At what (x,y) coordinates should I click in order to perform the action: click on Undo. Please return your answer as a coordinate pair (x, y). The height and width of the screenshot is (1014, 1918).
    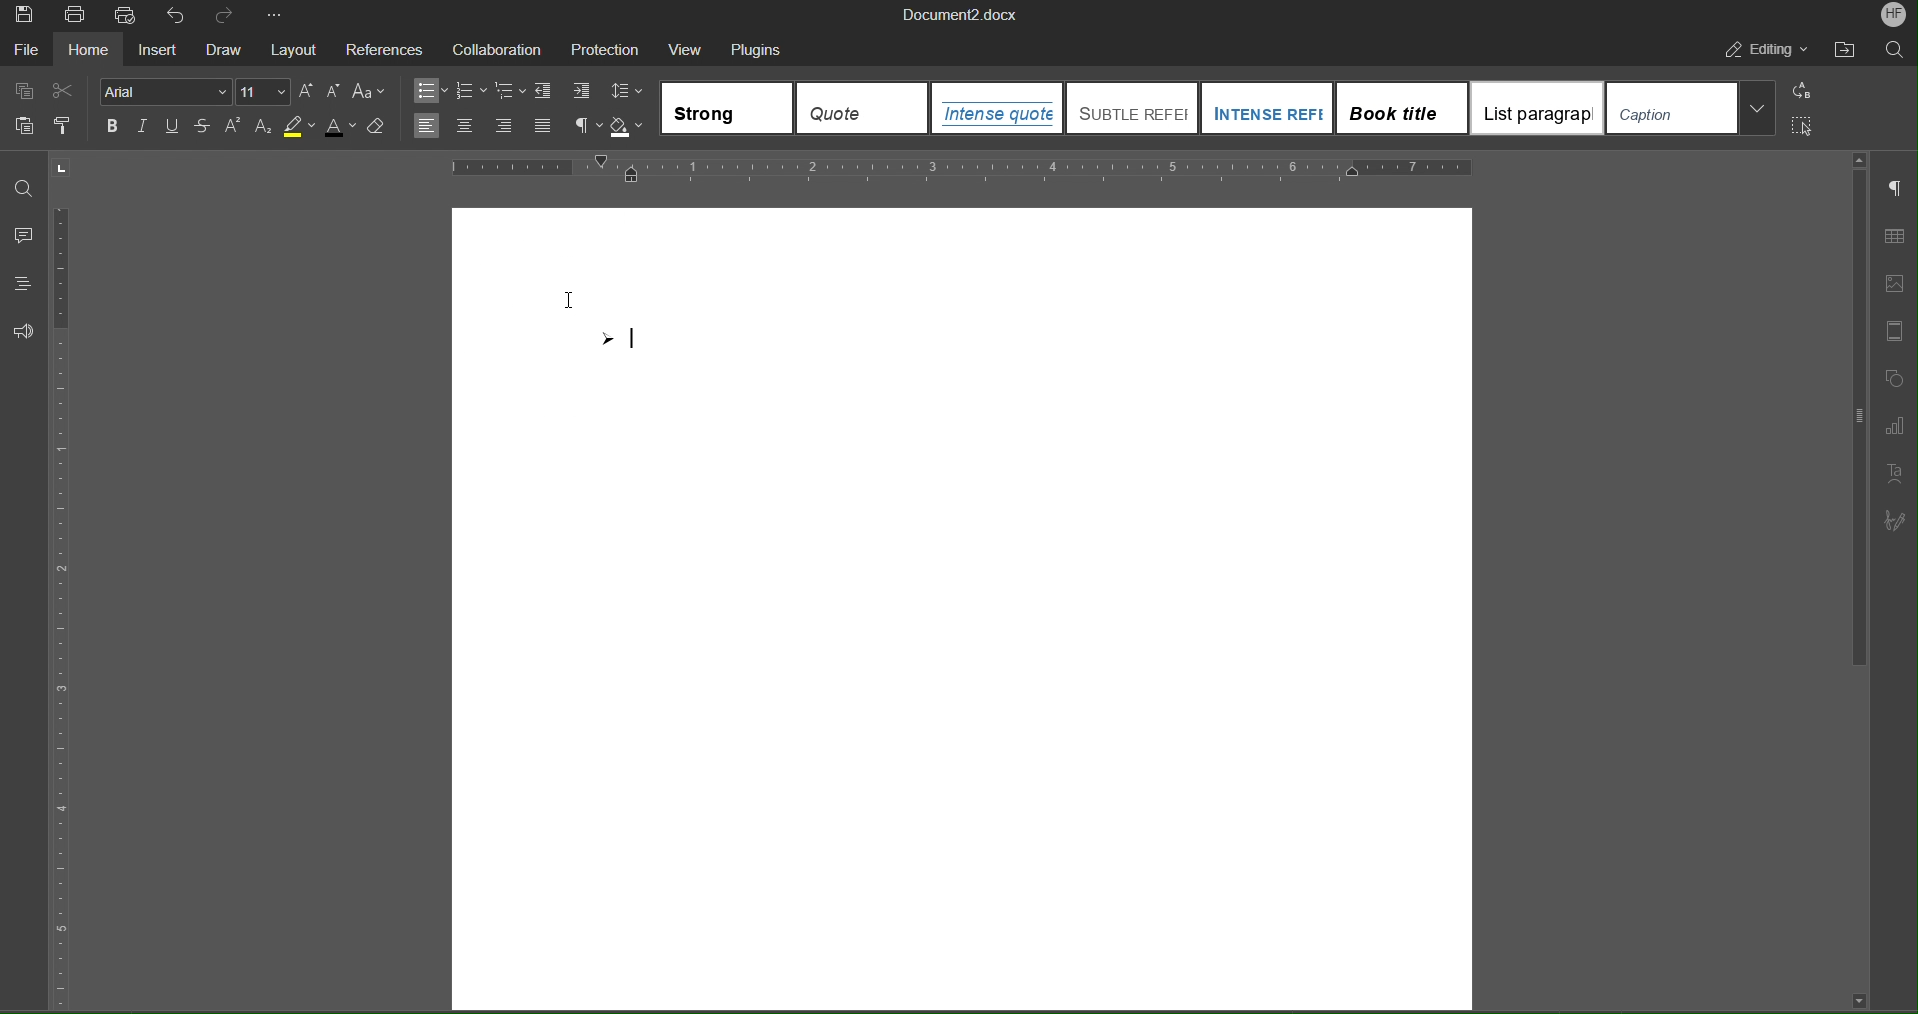
    Looking at the image, I should click on (178, 18).